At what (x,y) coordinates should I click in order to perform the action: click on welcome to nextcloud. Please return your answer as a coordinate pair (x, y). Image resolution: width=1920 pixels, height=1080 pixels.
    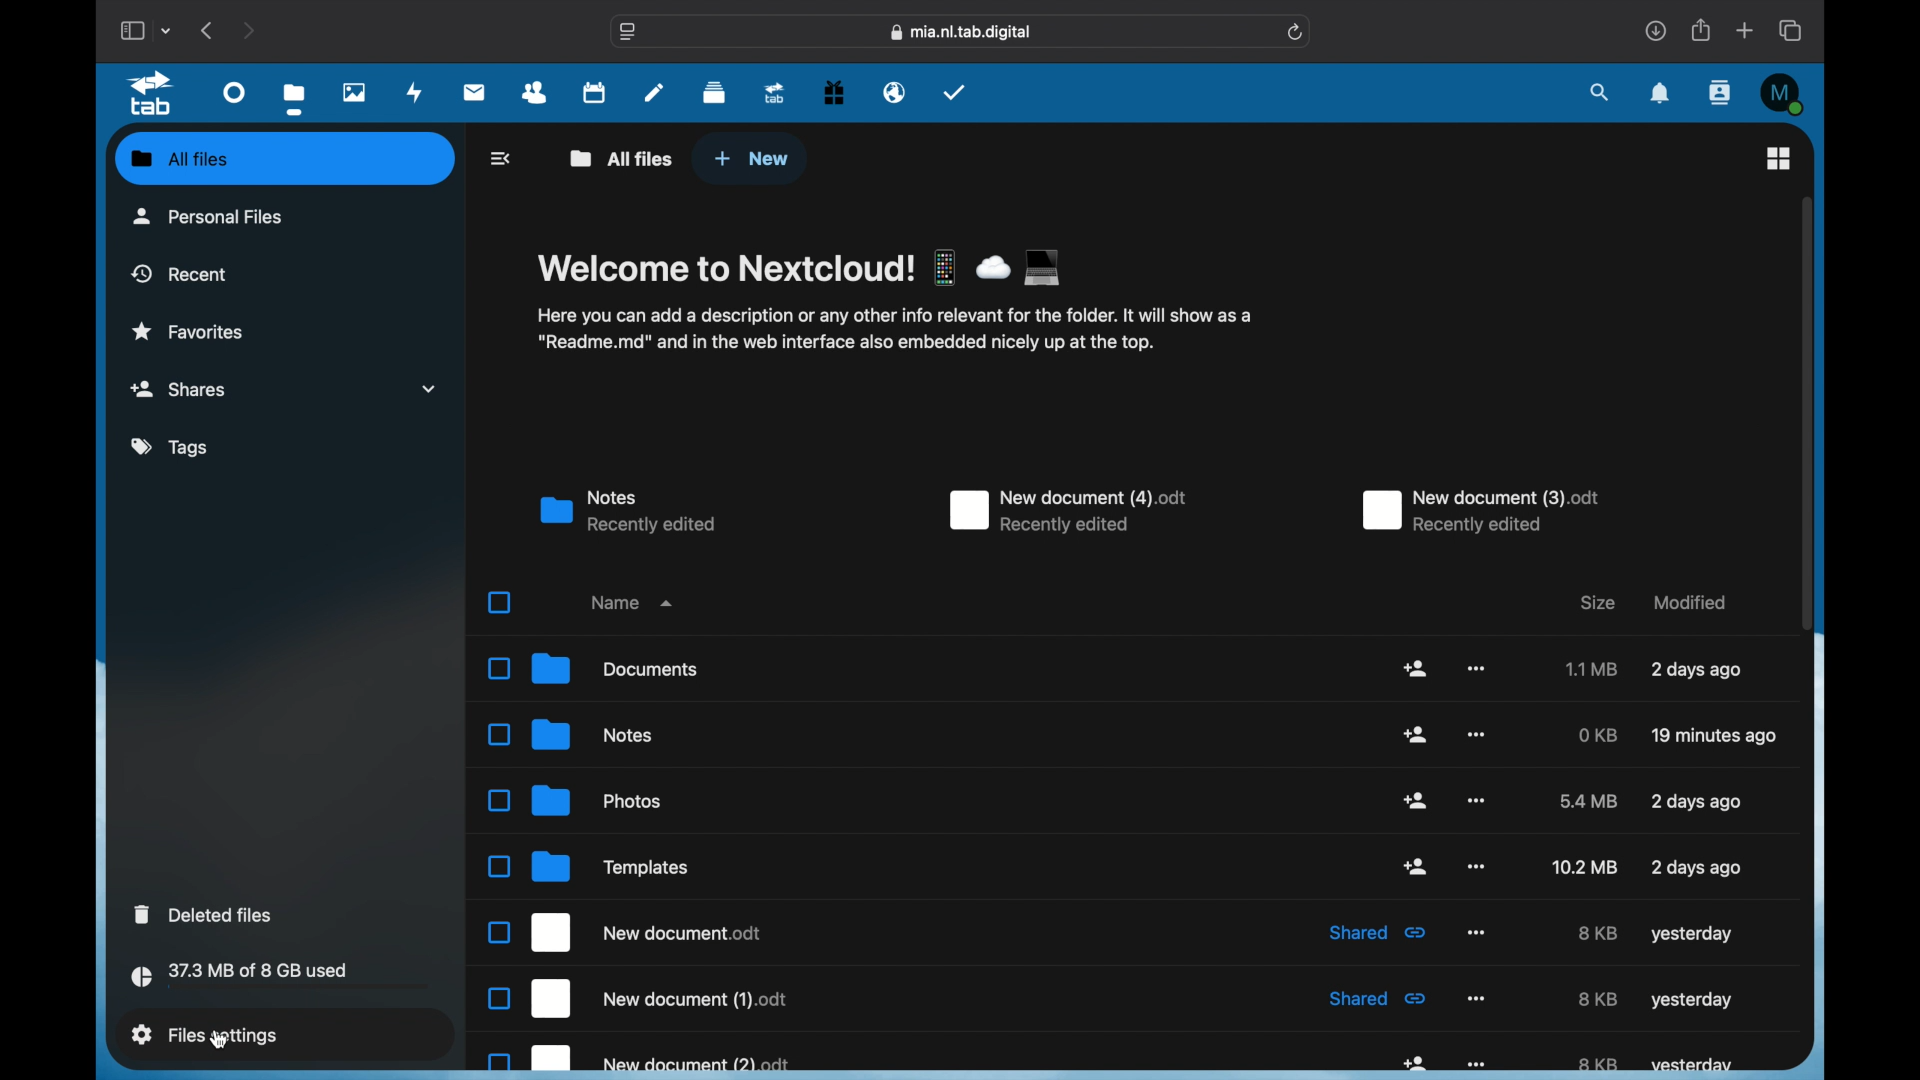
    Looking at the image, I should click on (802, 267).